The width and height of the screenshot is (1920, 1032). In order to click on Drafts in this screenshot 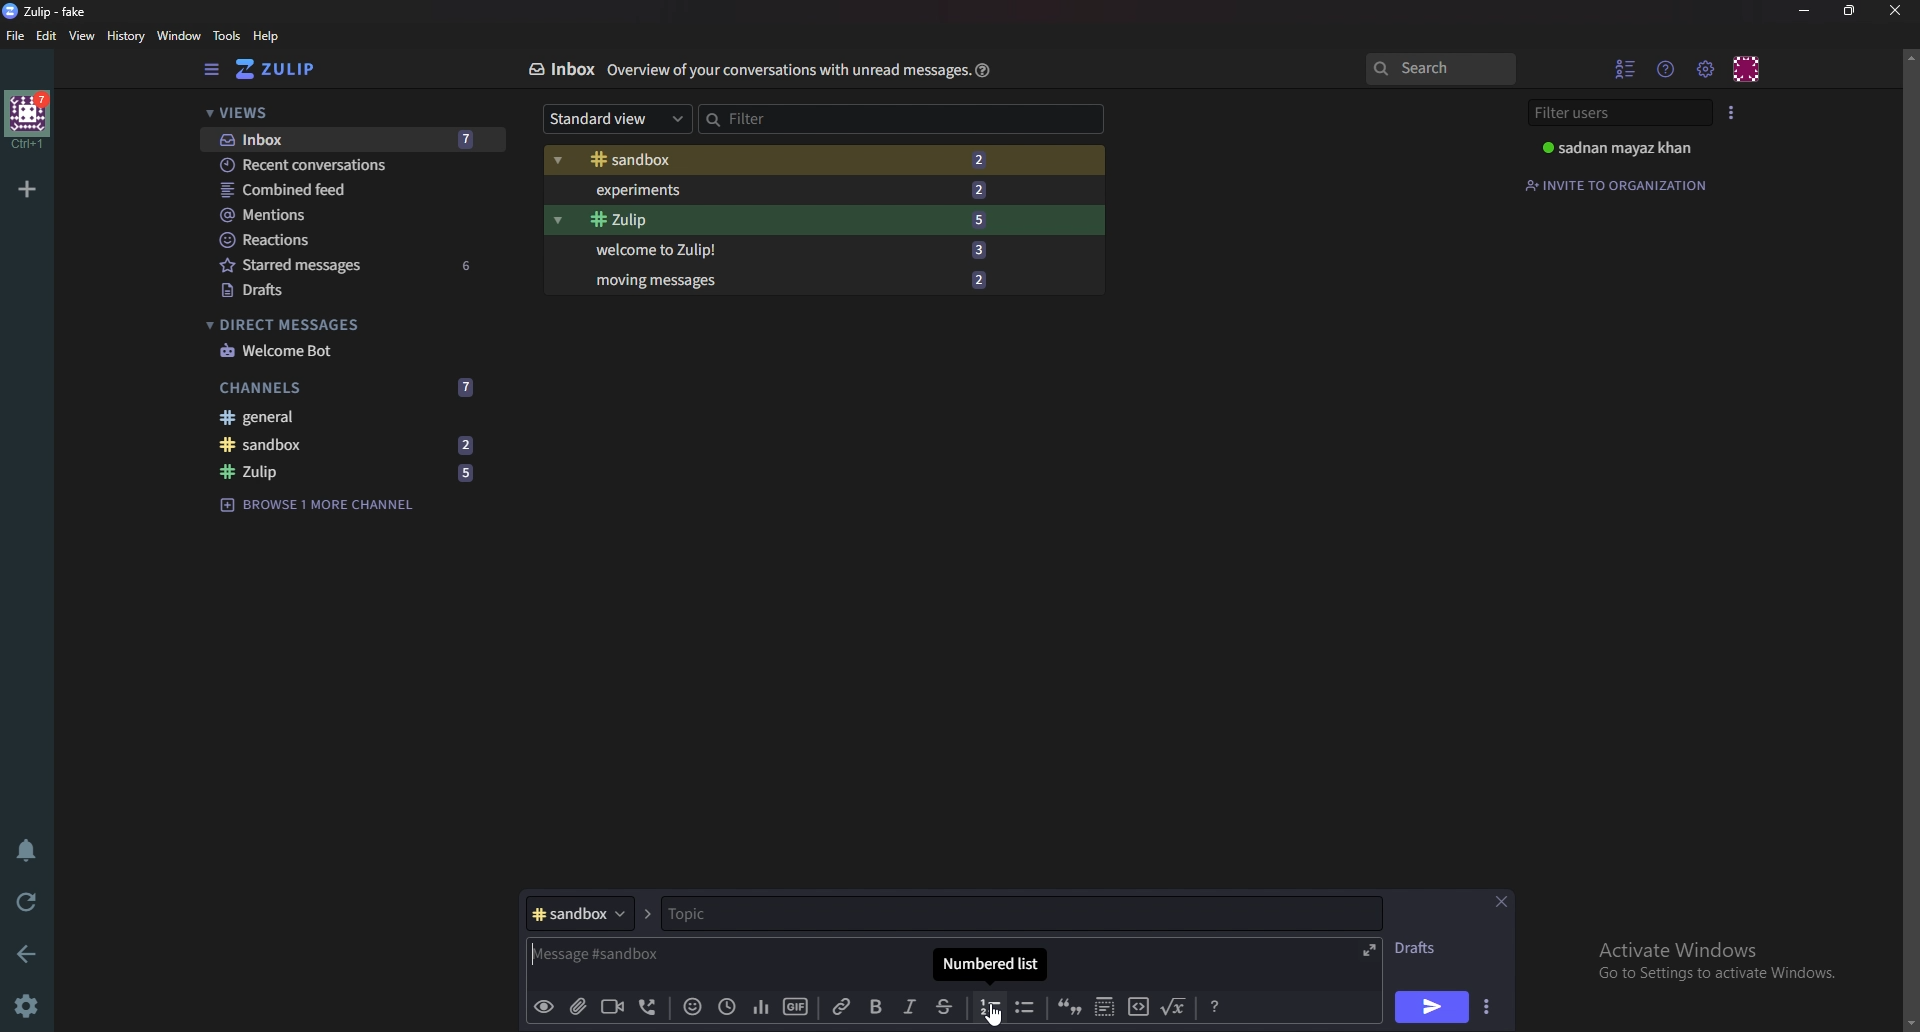, I will do `click(345, 290)`.